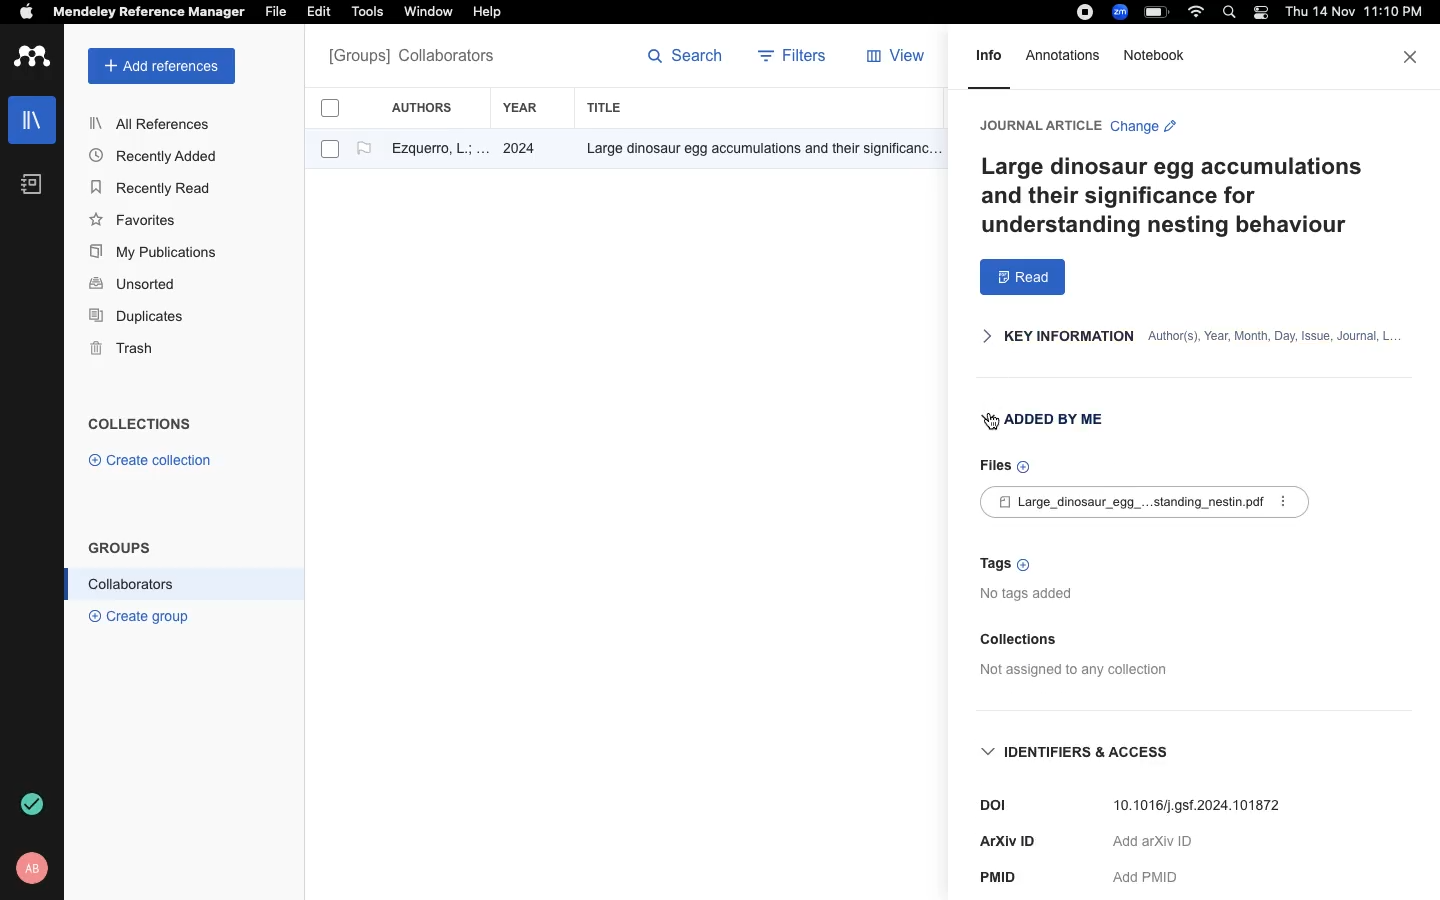 The height and width of the screenshot is (900, 1440). Describe the element at coordinates (159, 155) in the screenshot. I see `Recently Added` at that location.